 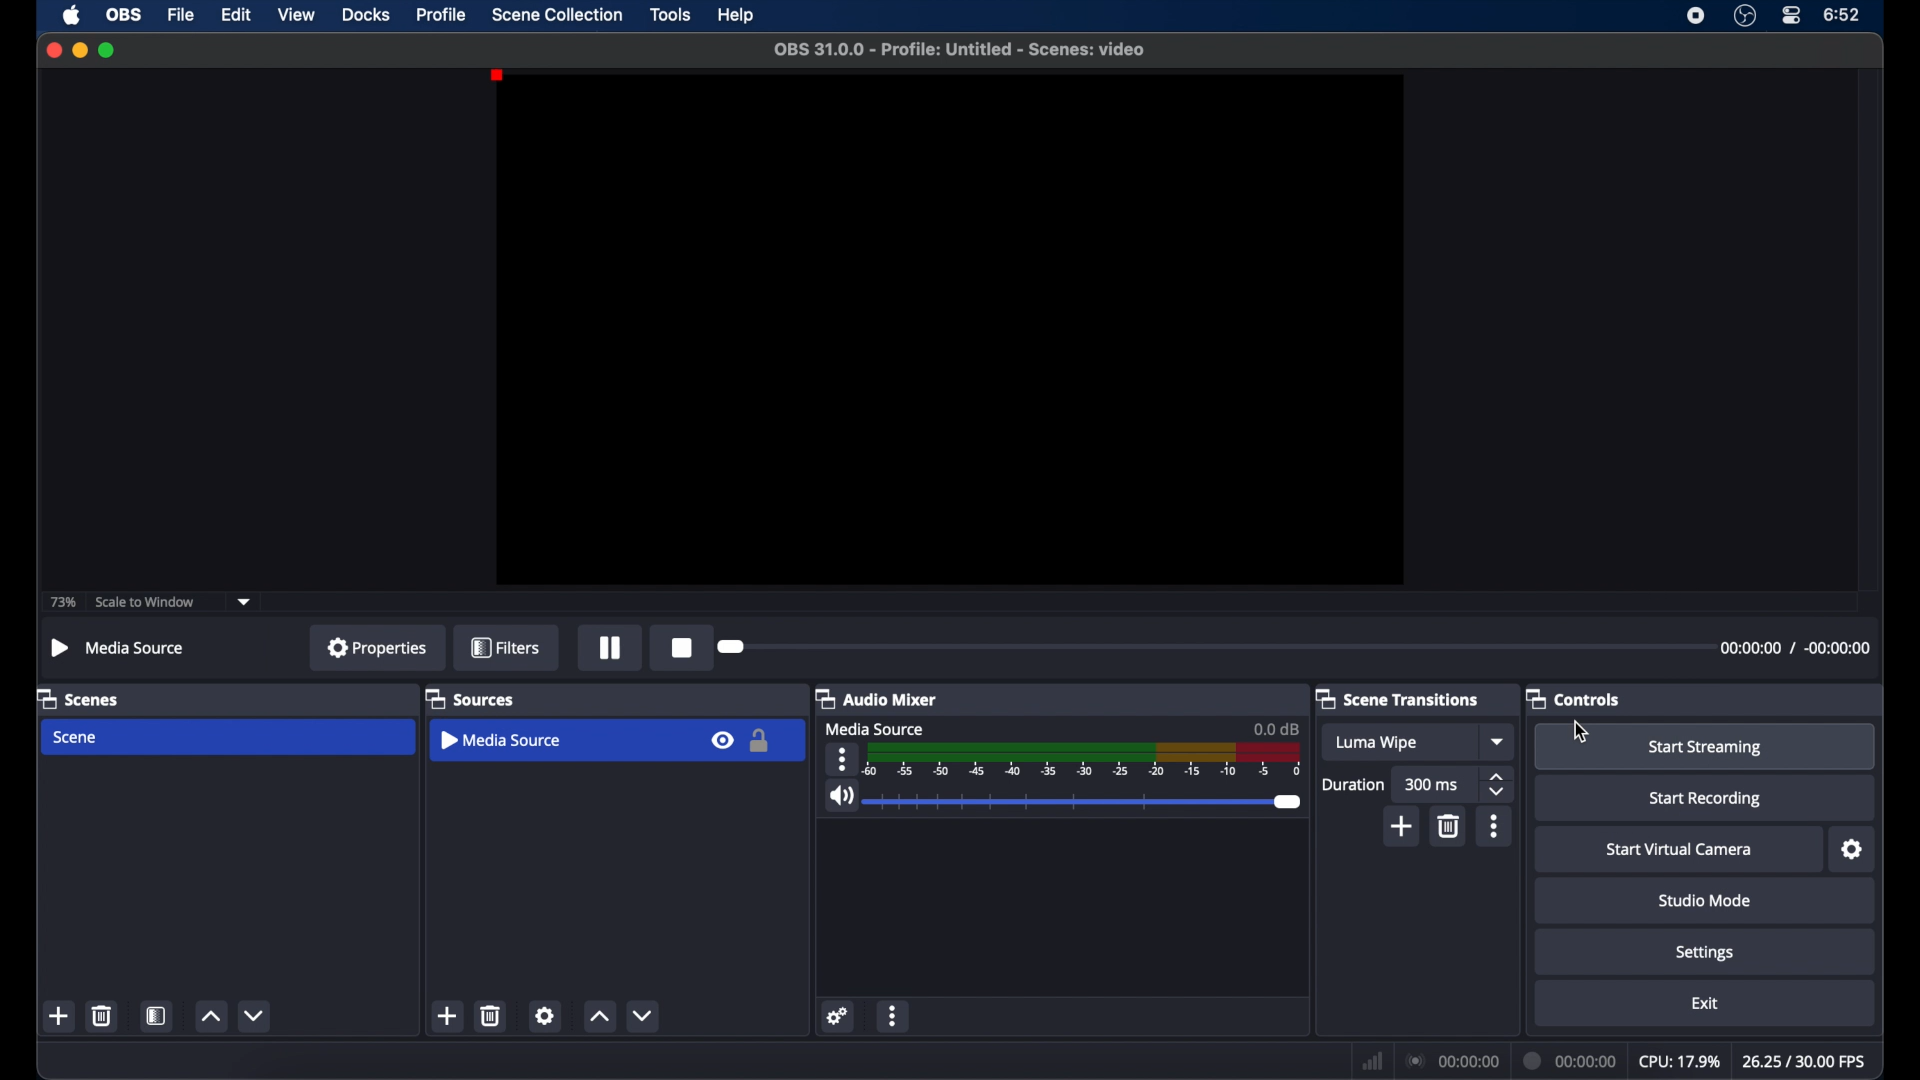 I want to click on slider, so click(x=732, y=646).